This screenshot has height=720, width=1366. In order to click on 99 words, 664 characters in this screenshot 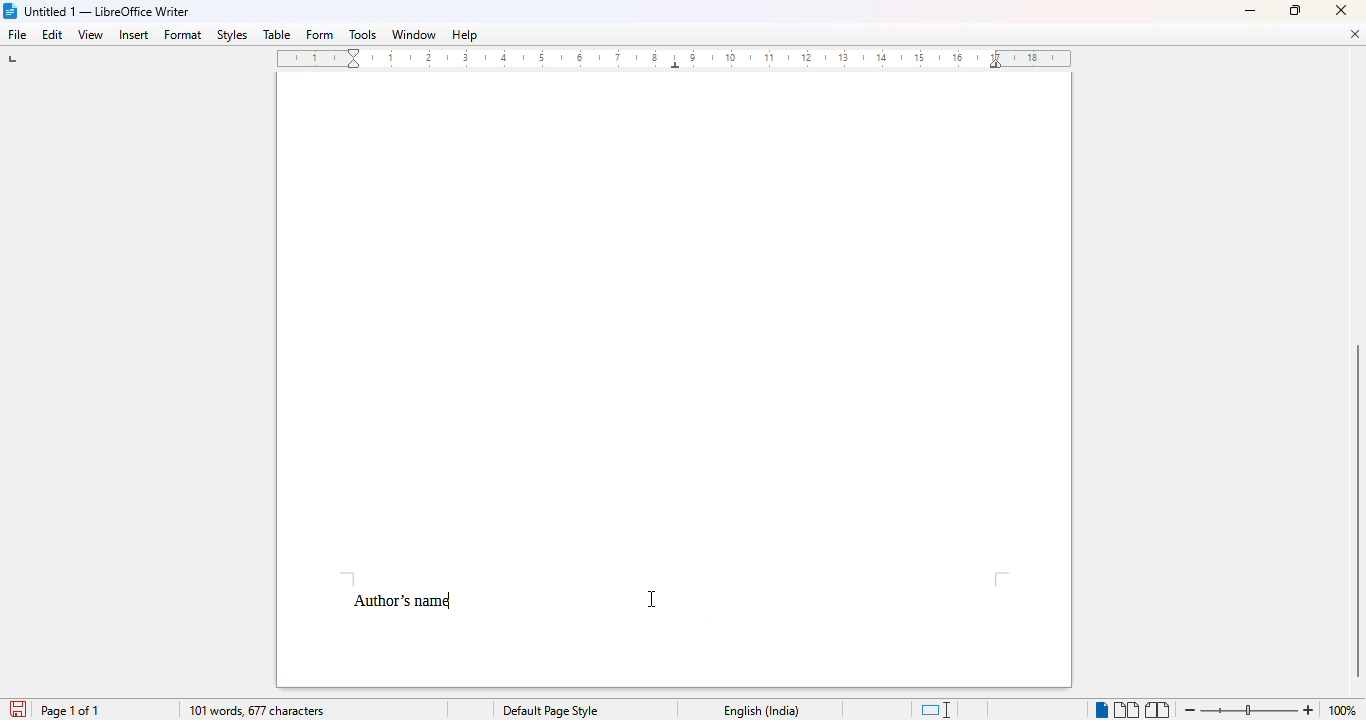, I will do `click(255, 711)`.